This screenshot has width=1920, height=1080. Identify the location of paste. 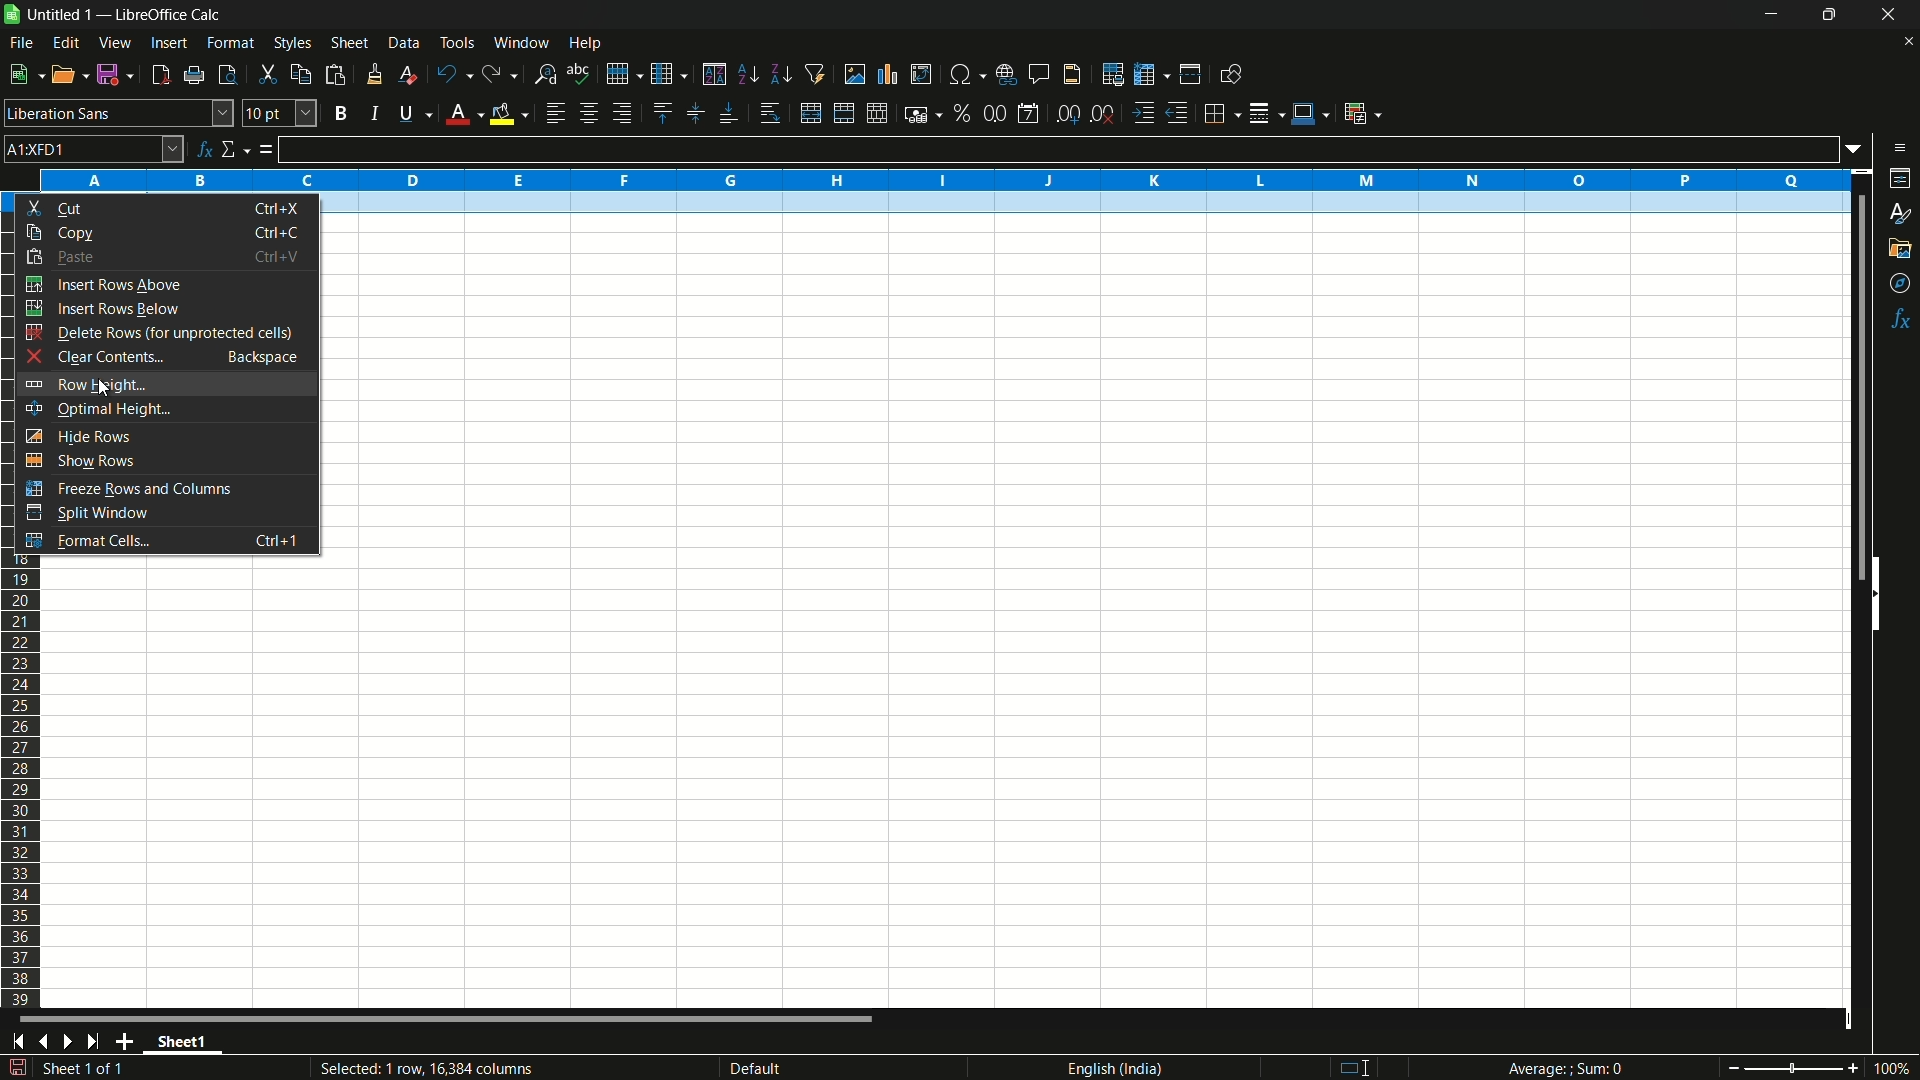
(335, 75).